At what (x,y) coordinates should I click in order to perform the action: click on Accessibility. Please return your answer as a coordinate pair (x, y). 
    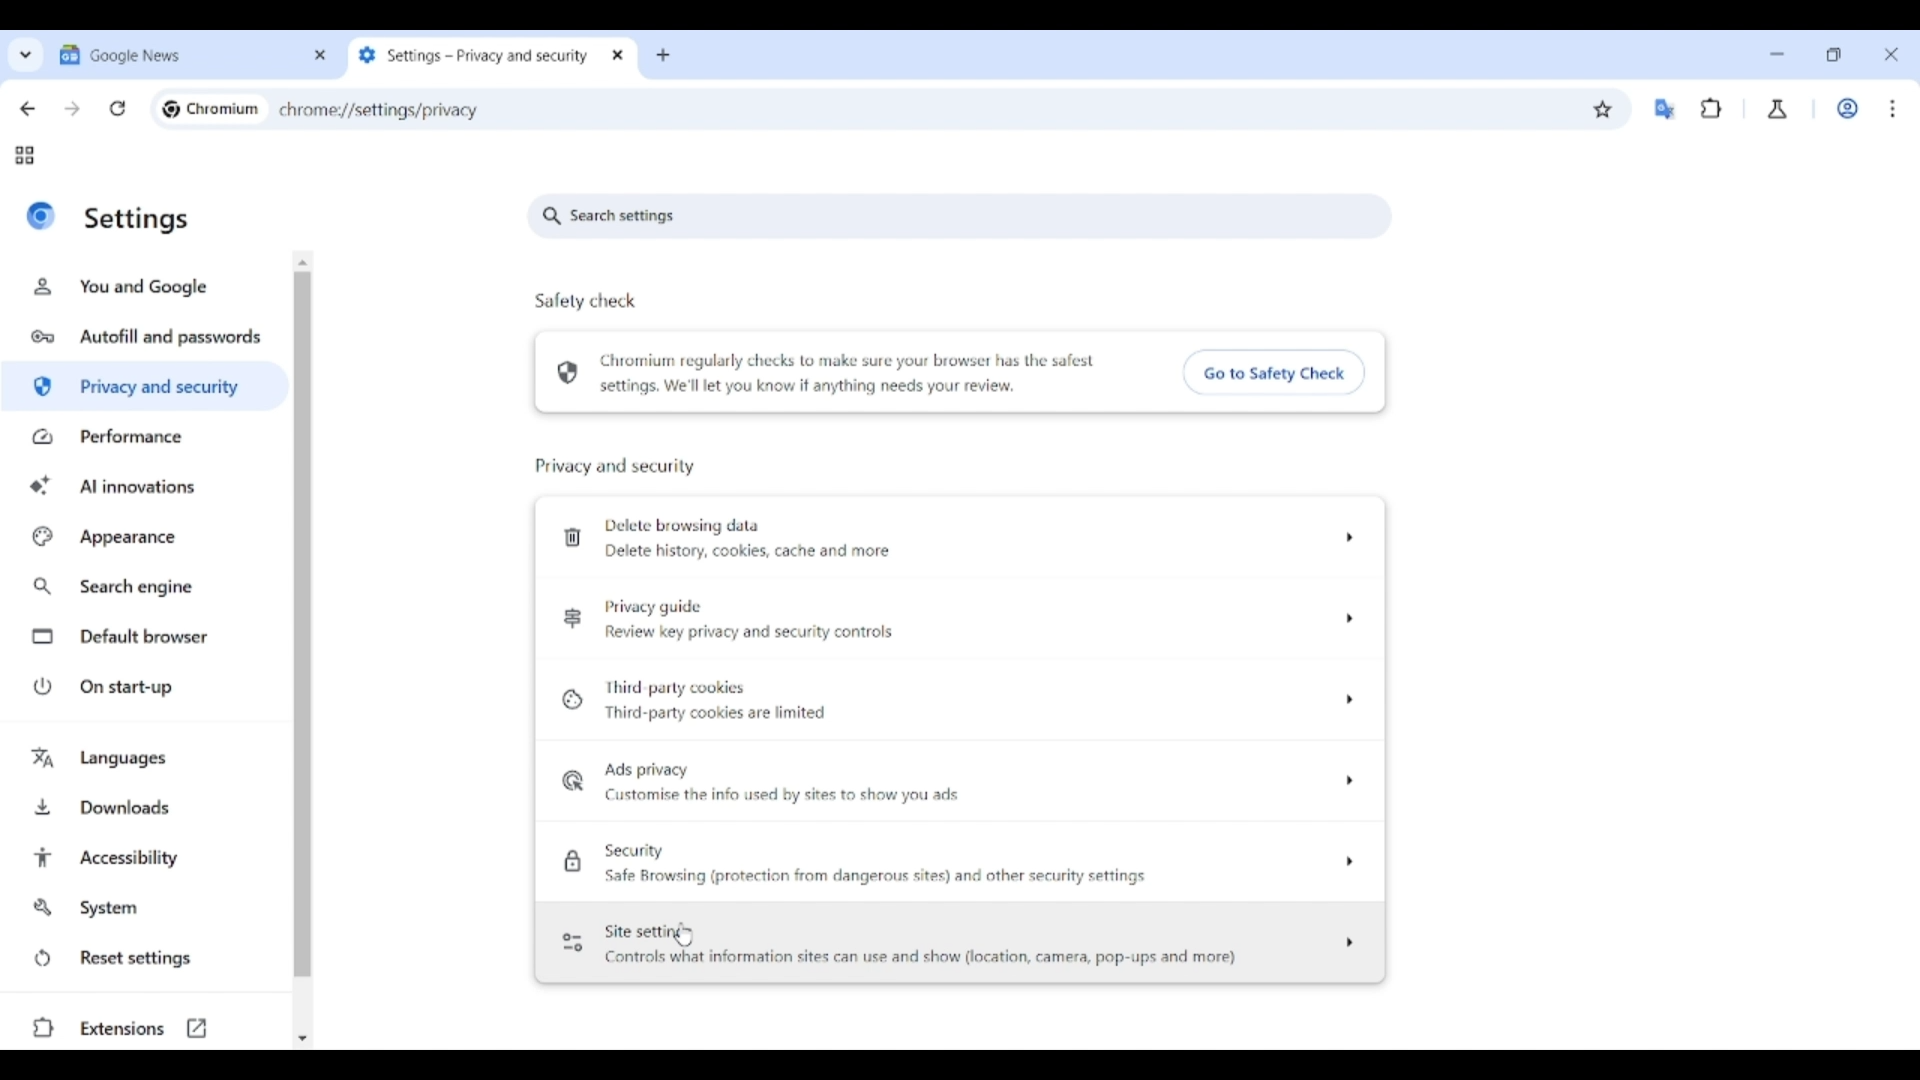
    Looking at the image, I should click on (147, 858).